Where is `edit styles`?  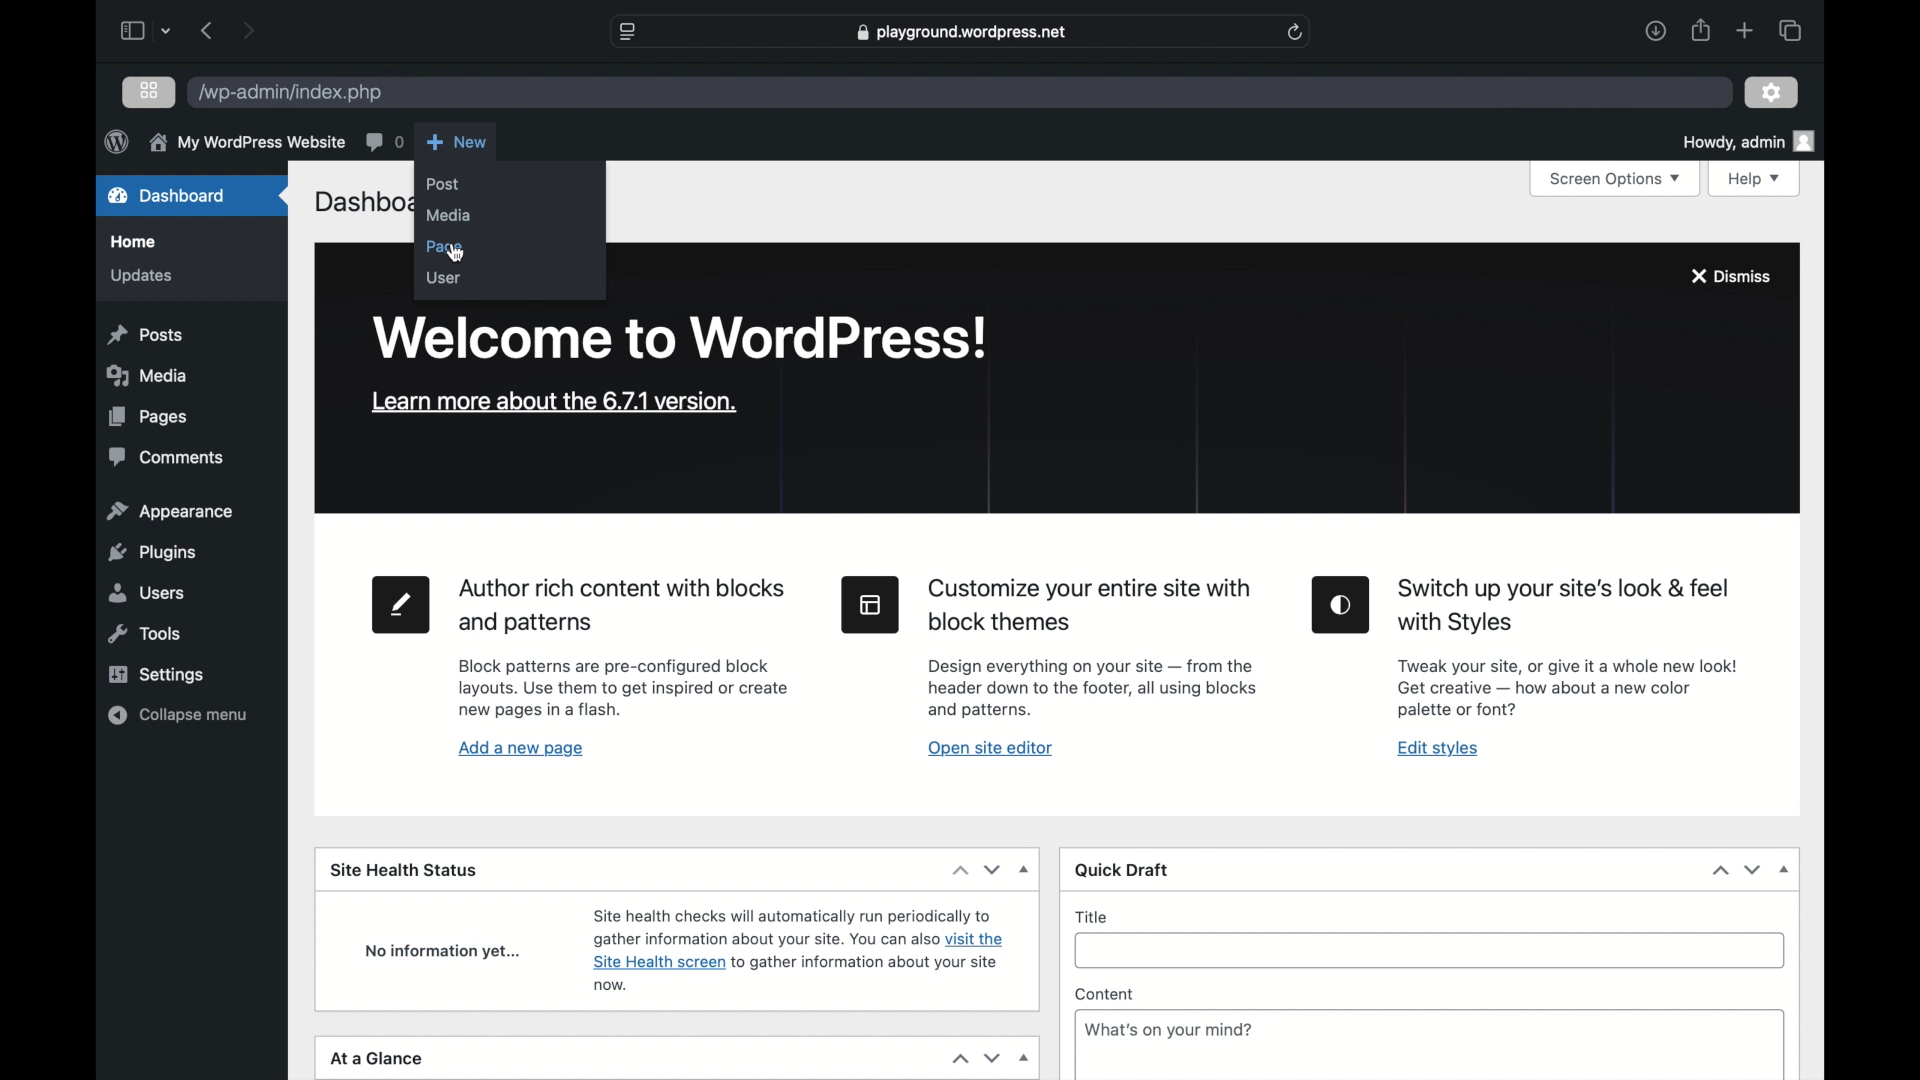 edit styles is located at coordinates (1439, 749).